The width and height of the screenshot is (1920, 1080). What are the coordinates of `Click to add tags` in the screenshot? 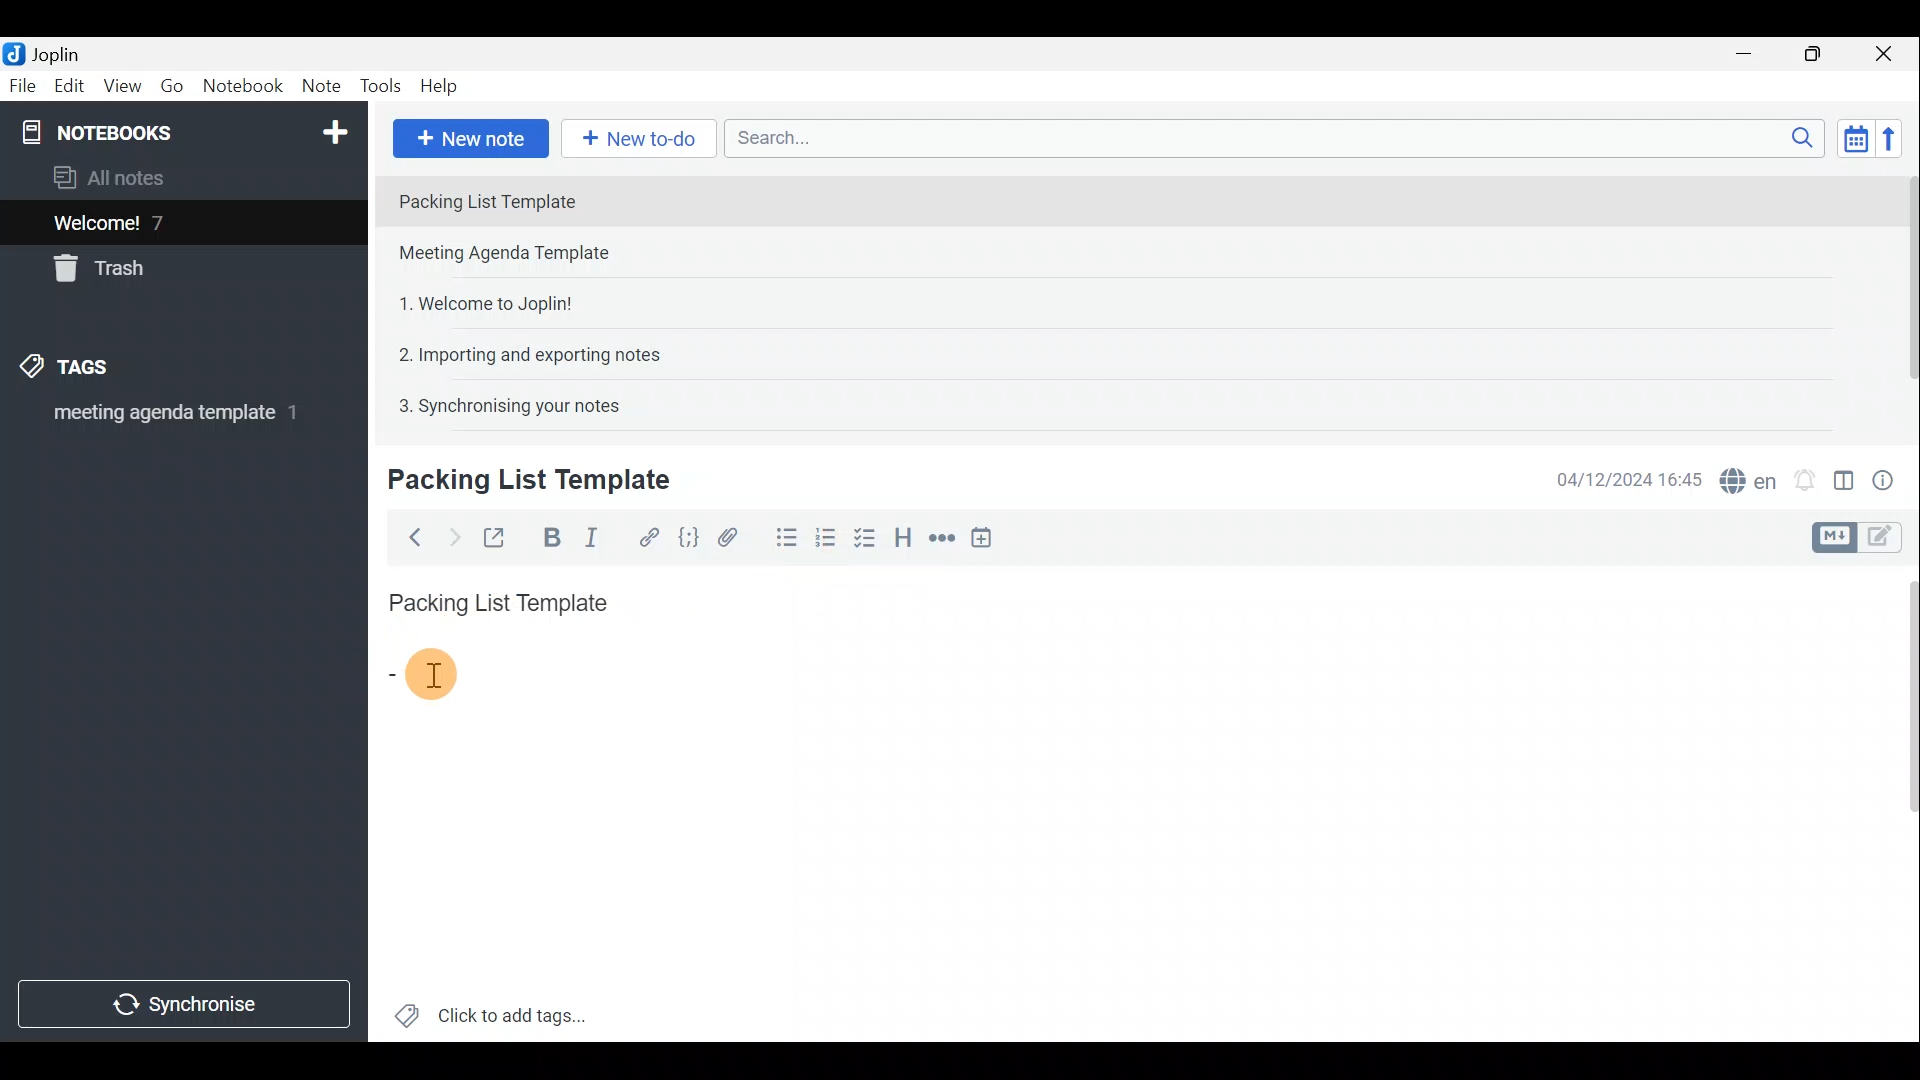 It's located at (491, 1010).